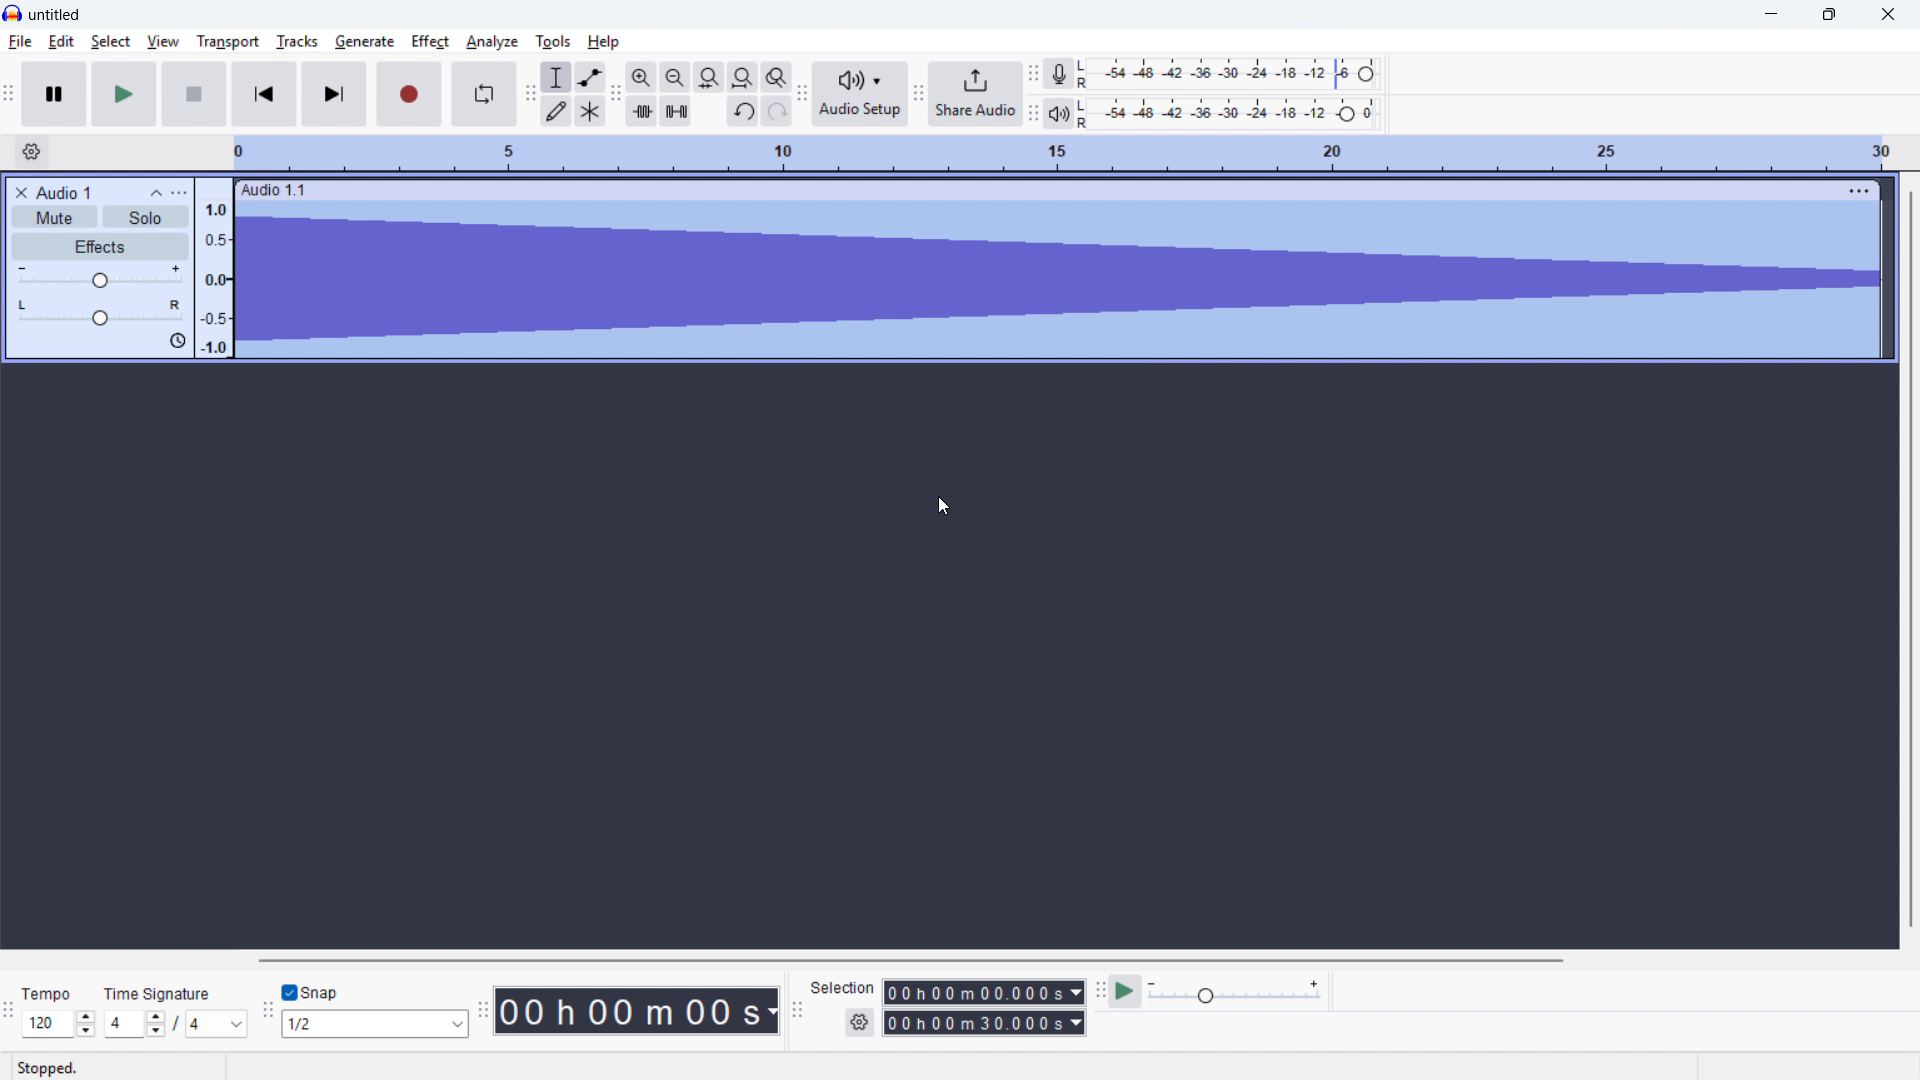 The height and width of the screenshot is (1080, 1920). I want to click on Selection, so click(845, 989).